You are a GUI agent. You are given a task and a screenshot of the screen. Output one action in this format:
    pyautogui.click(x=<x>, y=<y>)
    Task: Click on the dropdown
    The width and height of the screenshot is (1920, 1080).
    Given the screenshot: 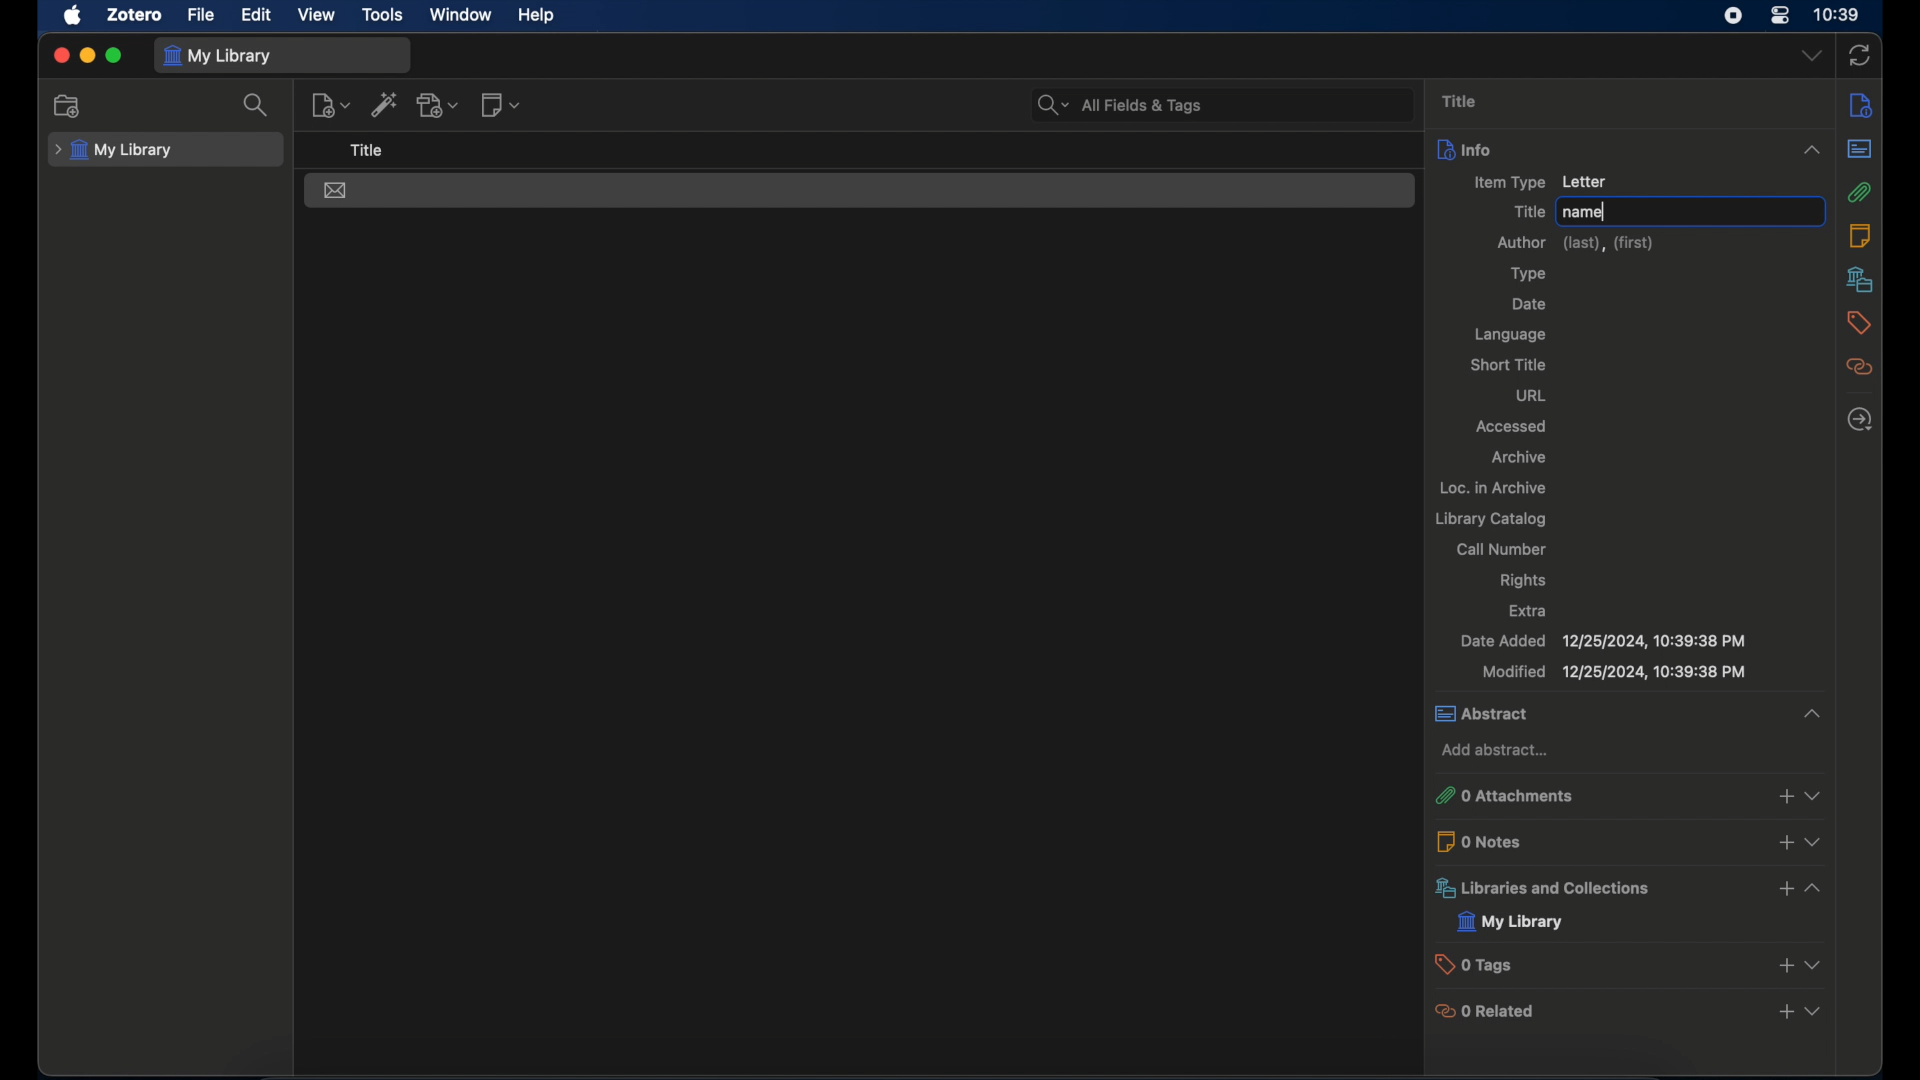 What is the action you would take?
    pyautogui.click(x=1812, y=55)
    